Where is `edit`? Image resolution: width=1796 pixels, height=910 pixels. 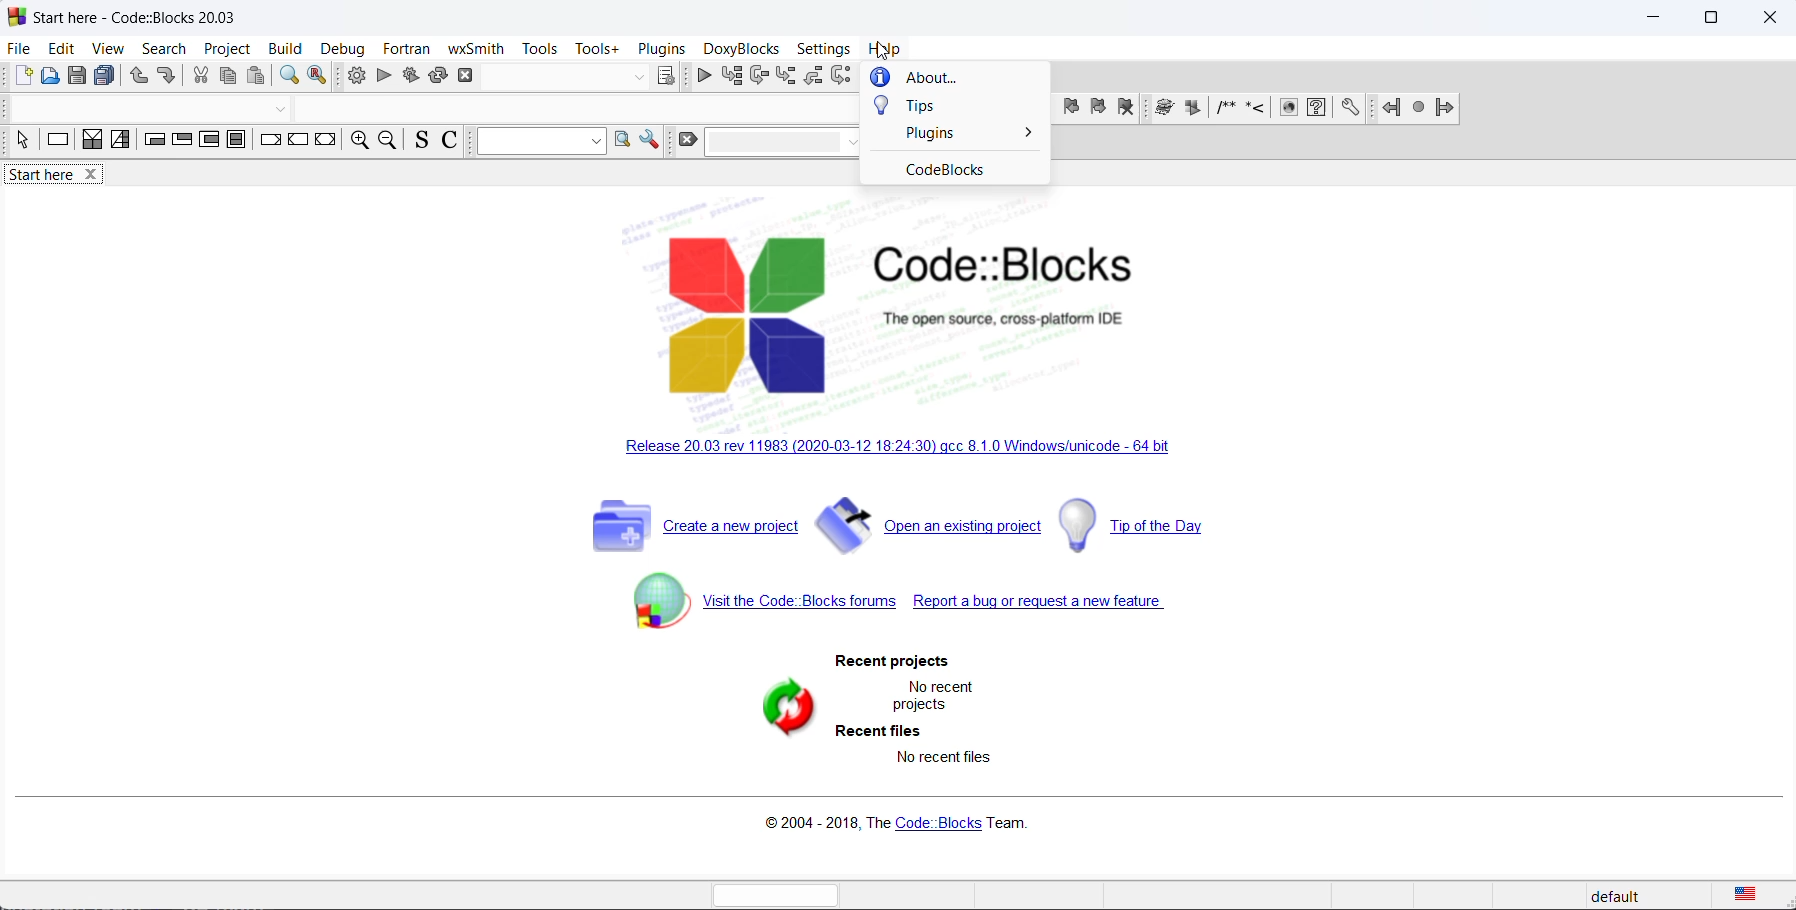 edit is located at coordinates (61, 47).